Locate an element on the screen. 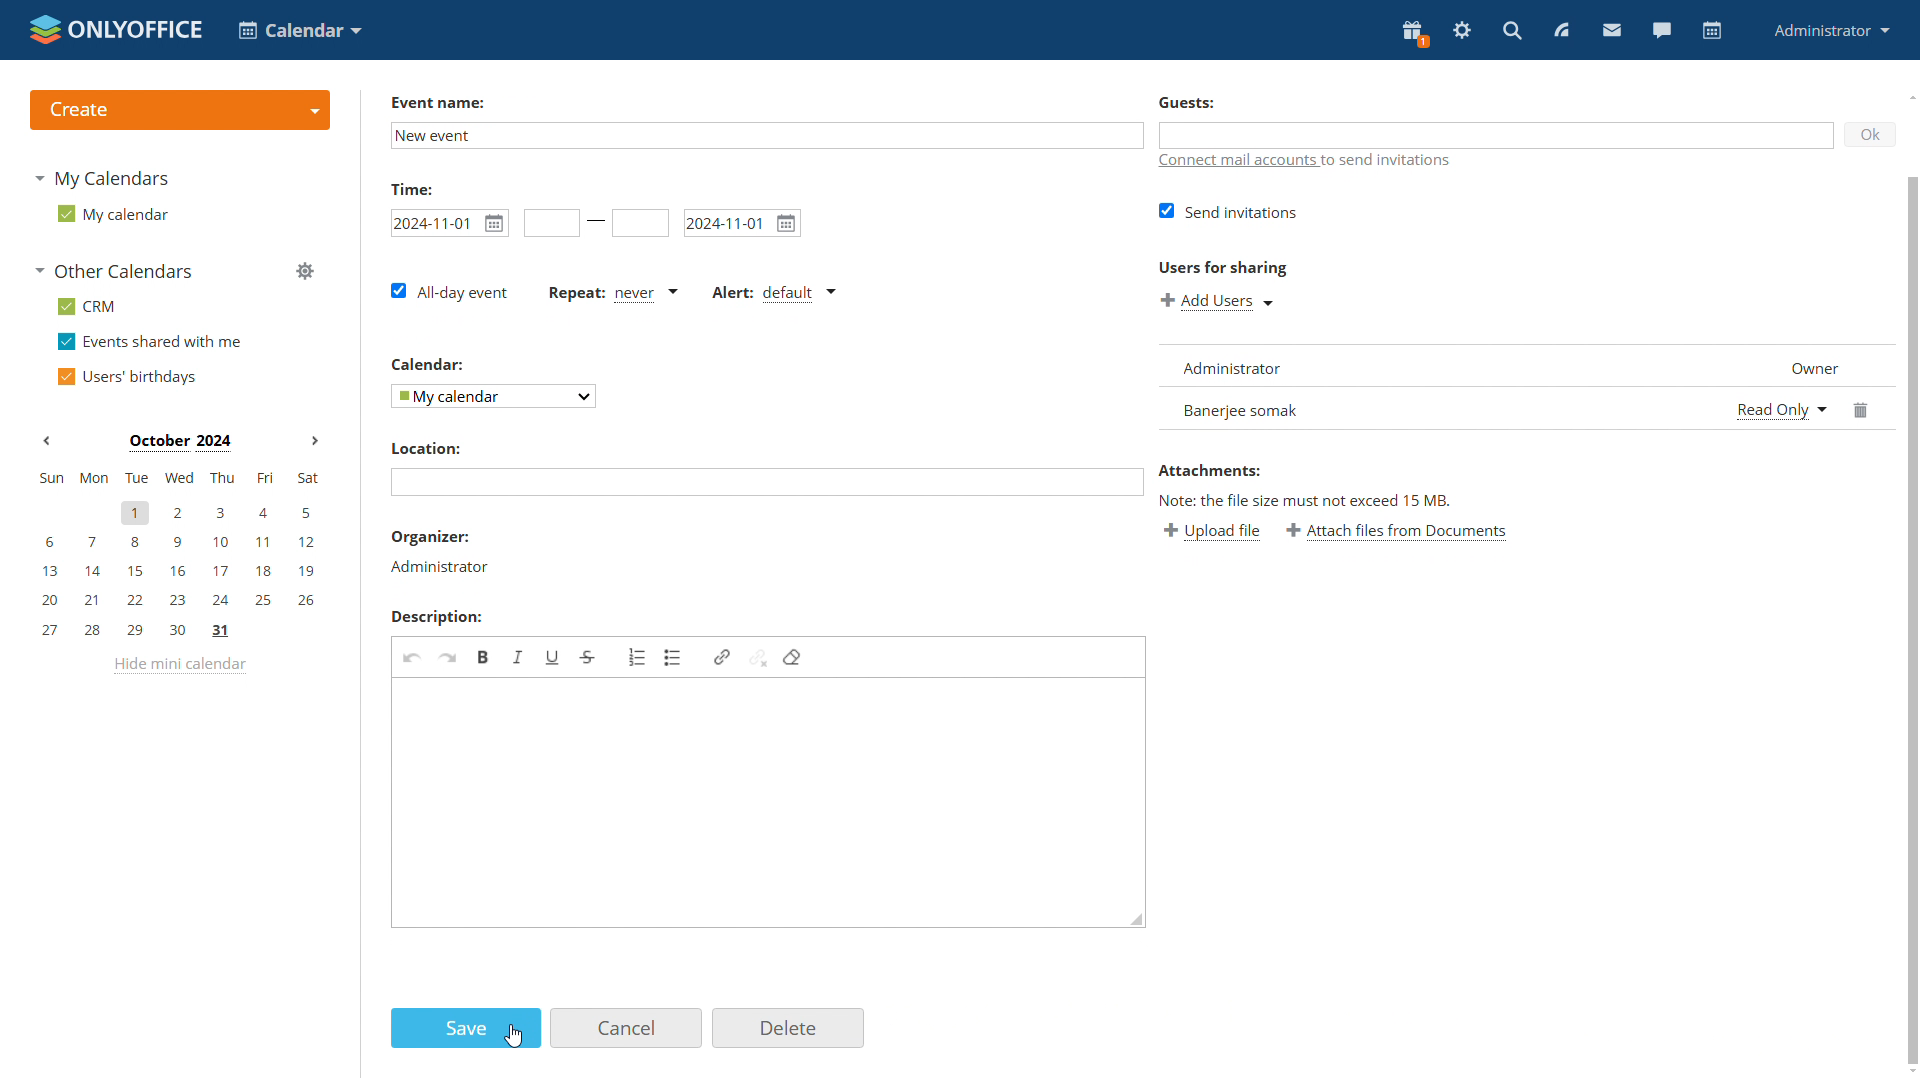 This screenshot has width=1920, height=1080. list of guests is located at coordinates (1519, 365).